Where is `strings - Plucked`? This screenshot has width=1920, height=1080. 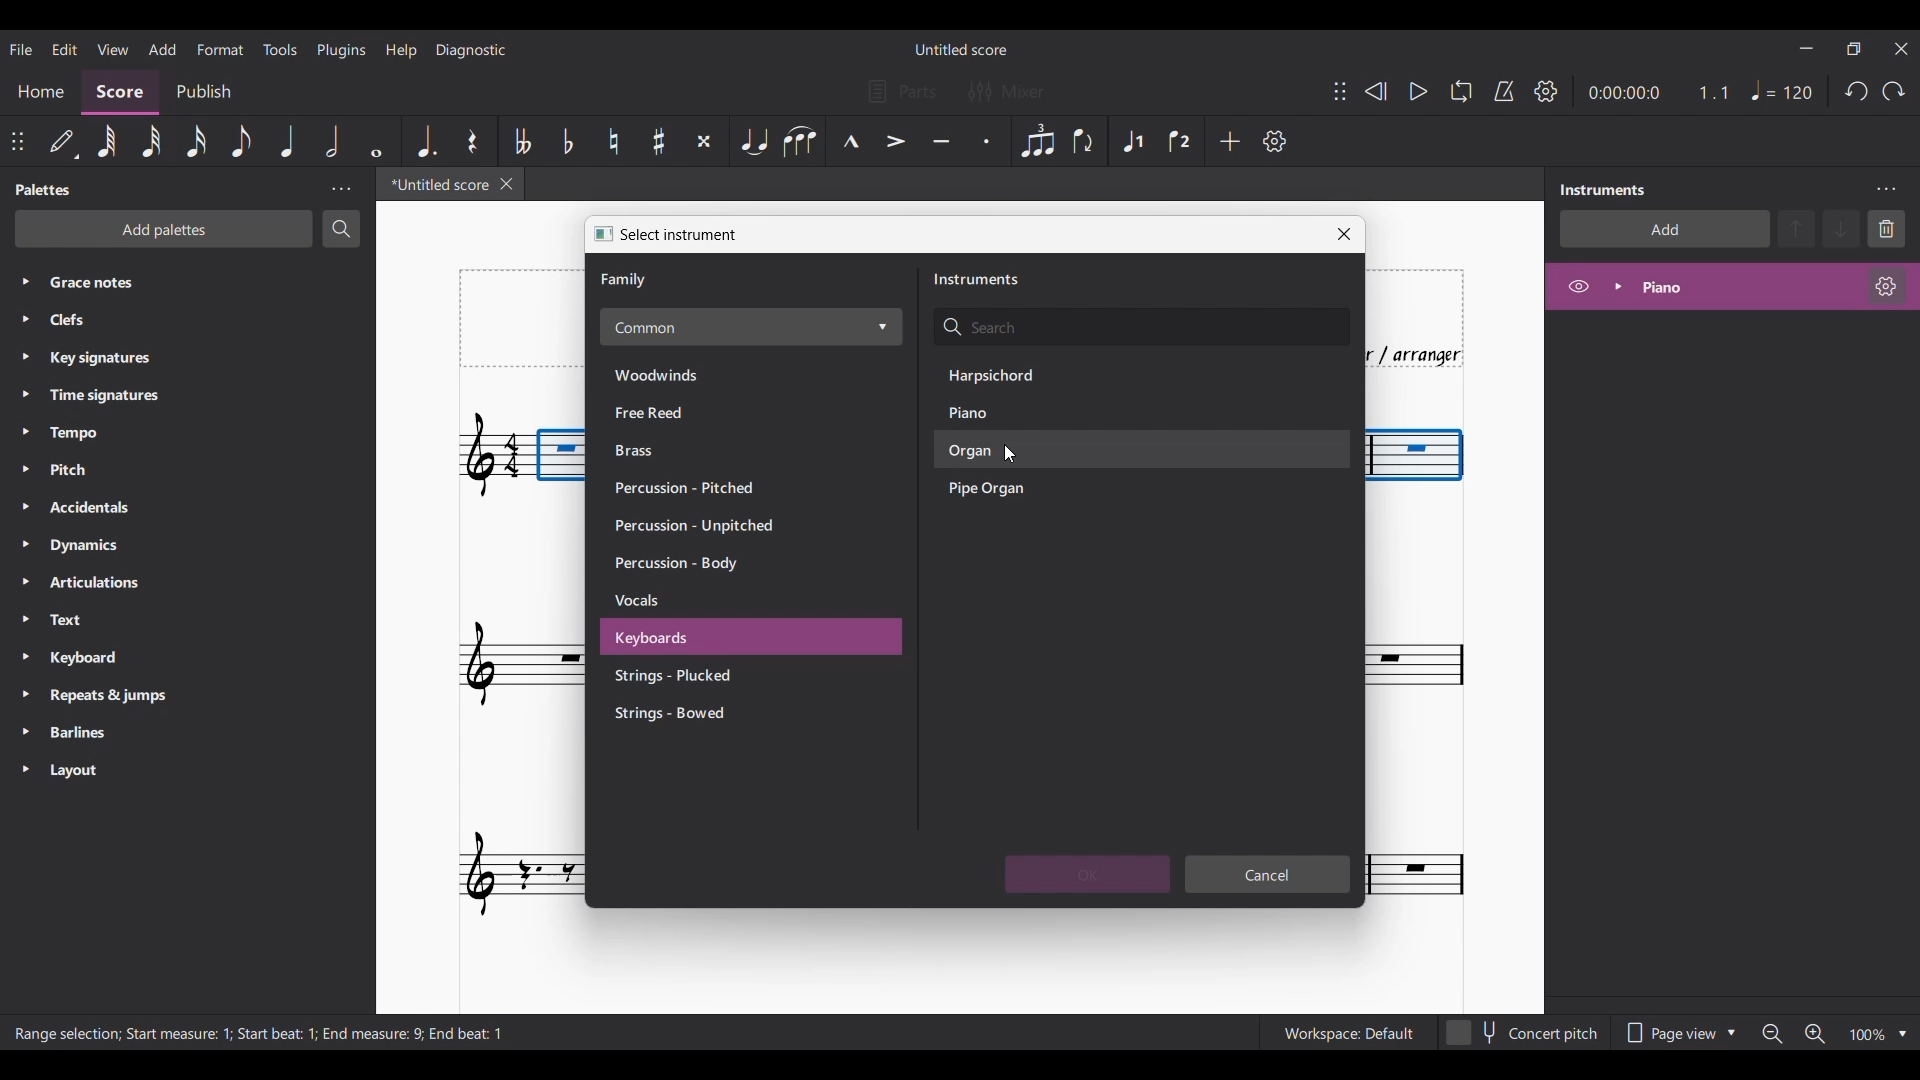
strings - Plucked is located at coordinates (694, 677).